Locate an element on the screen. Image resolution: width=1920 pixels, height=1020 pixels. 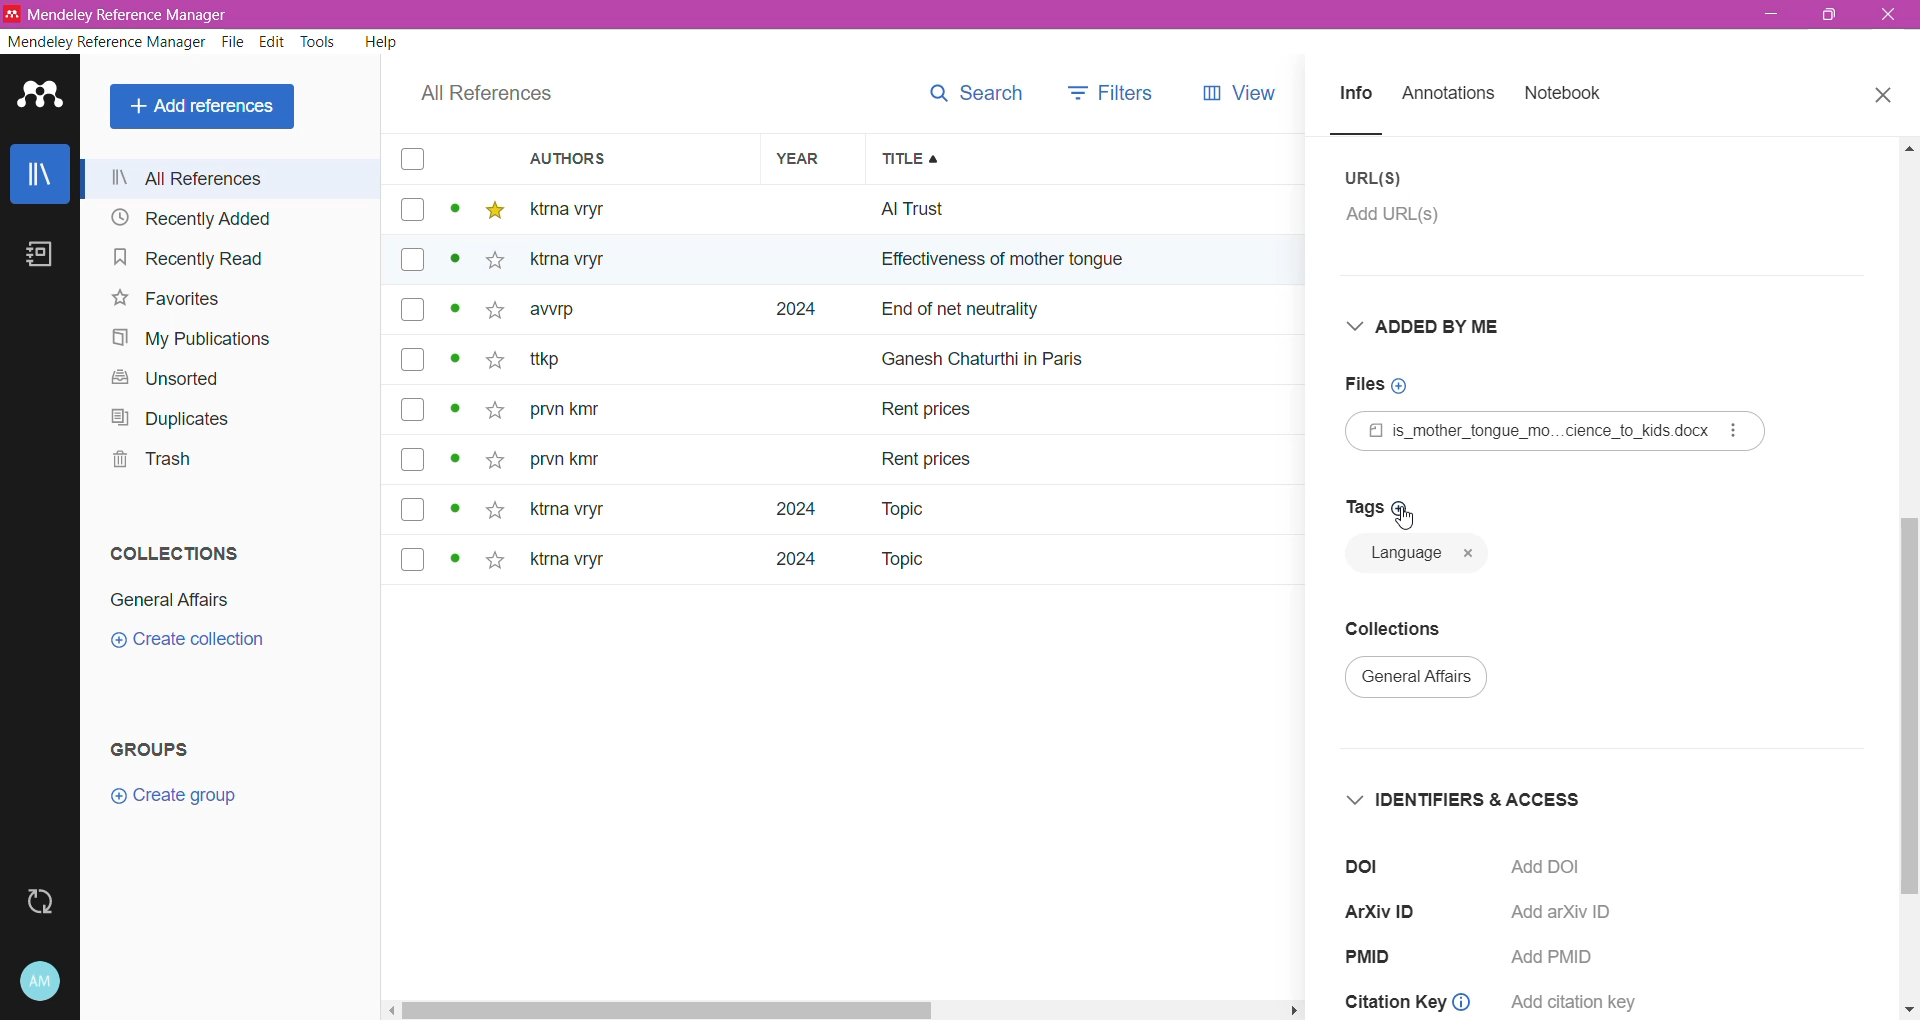
minimize is located at coordinates (1774, 17).